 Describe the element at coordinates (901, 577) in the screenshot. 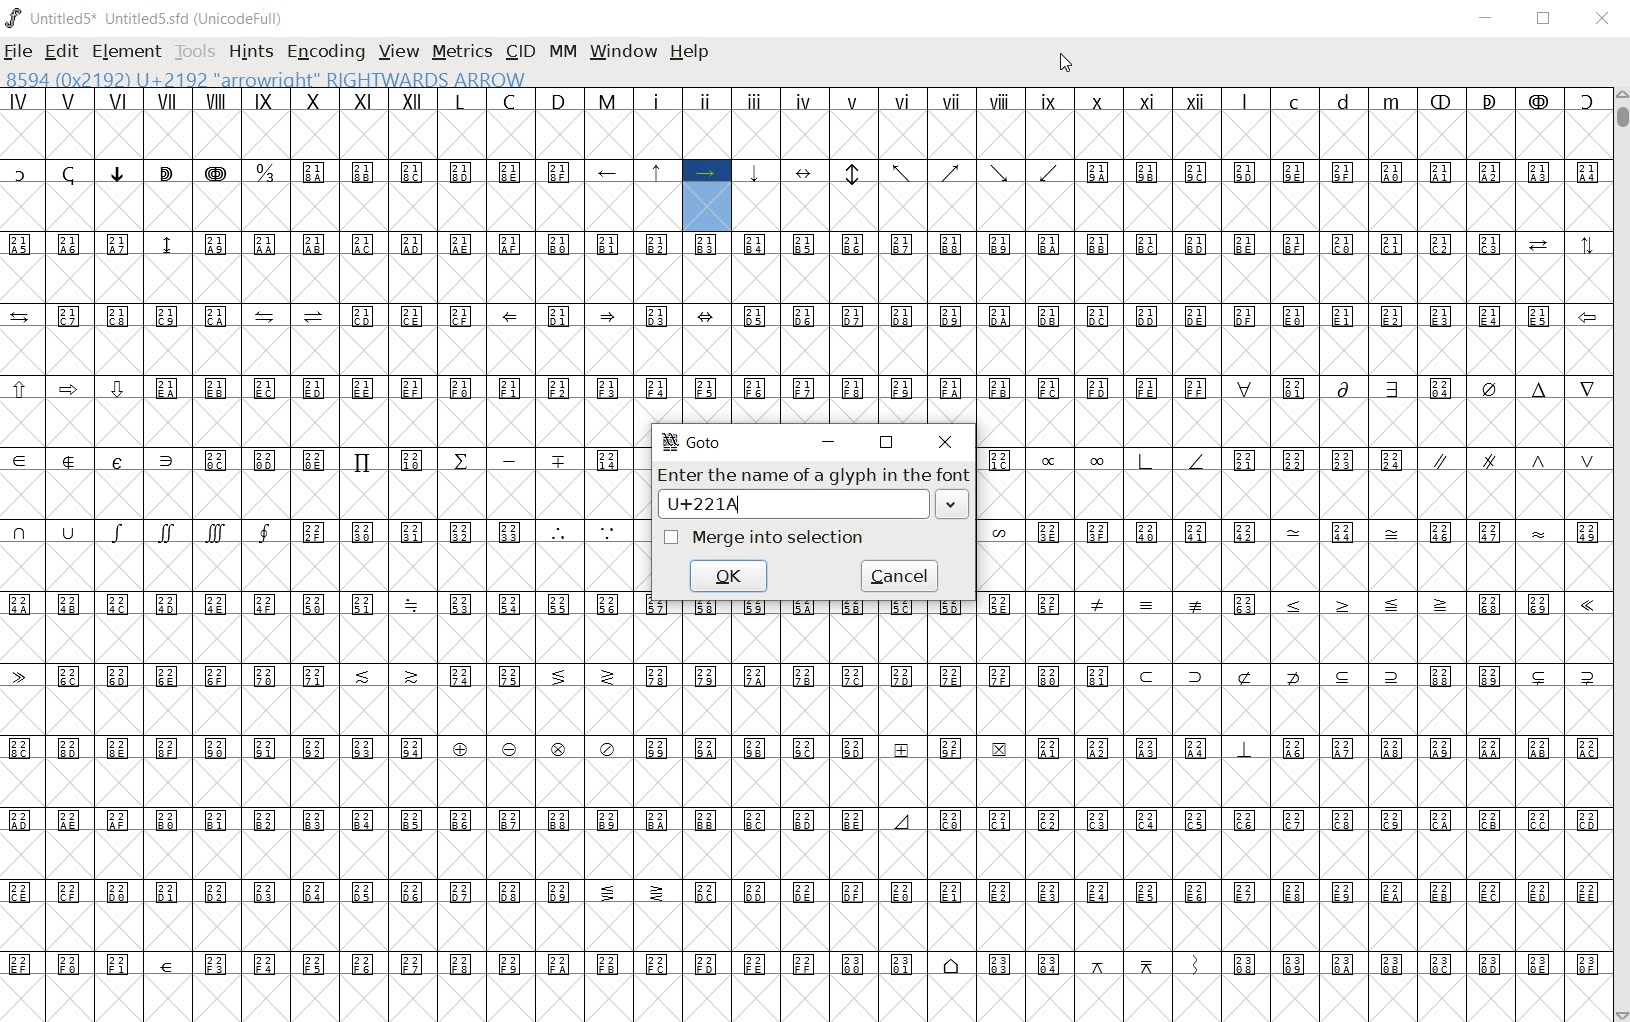

I see `cancel` at that location.